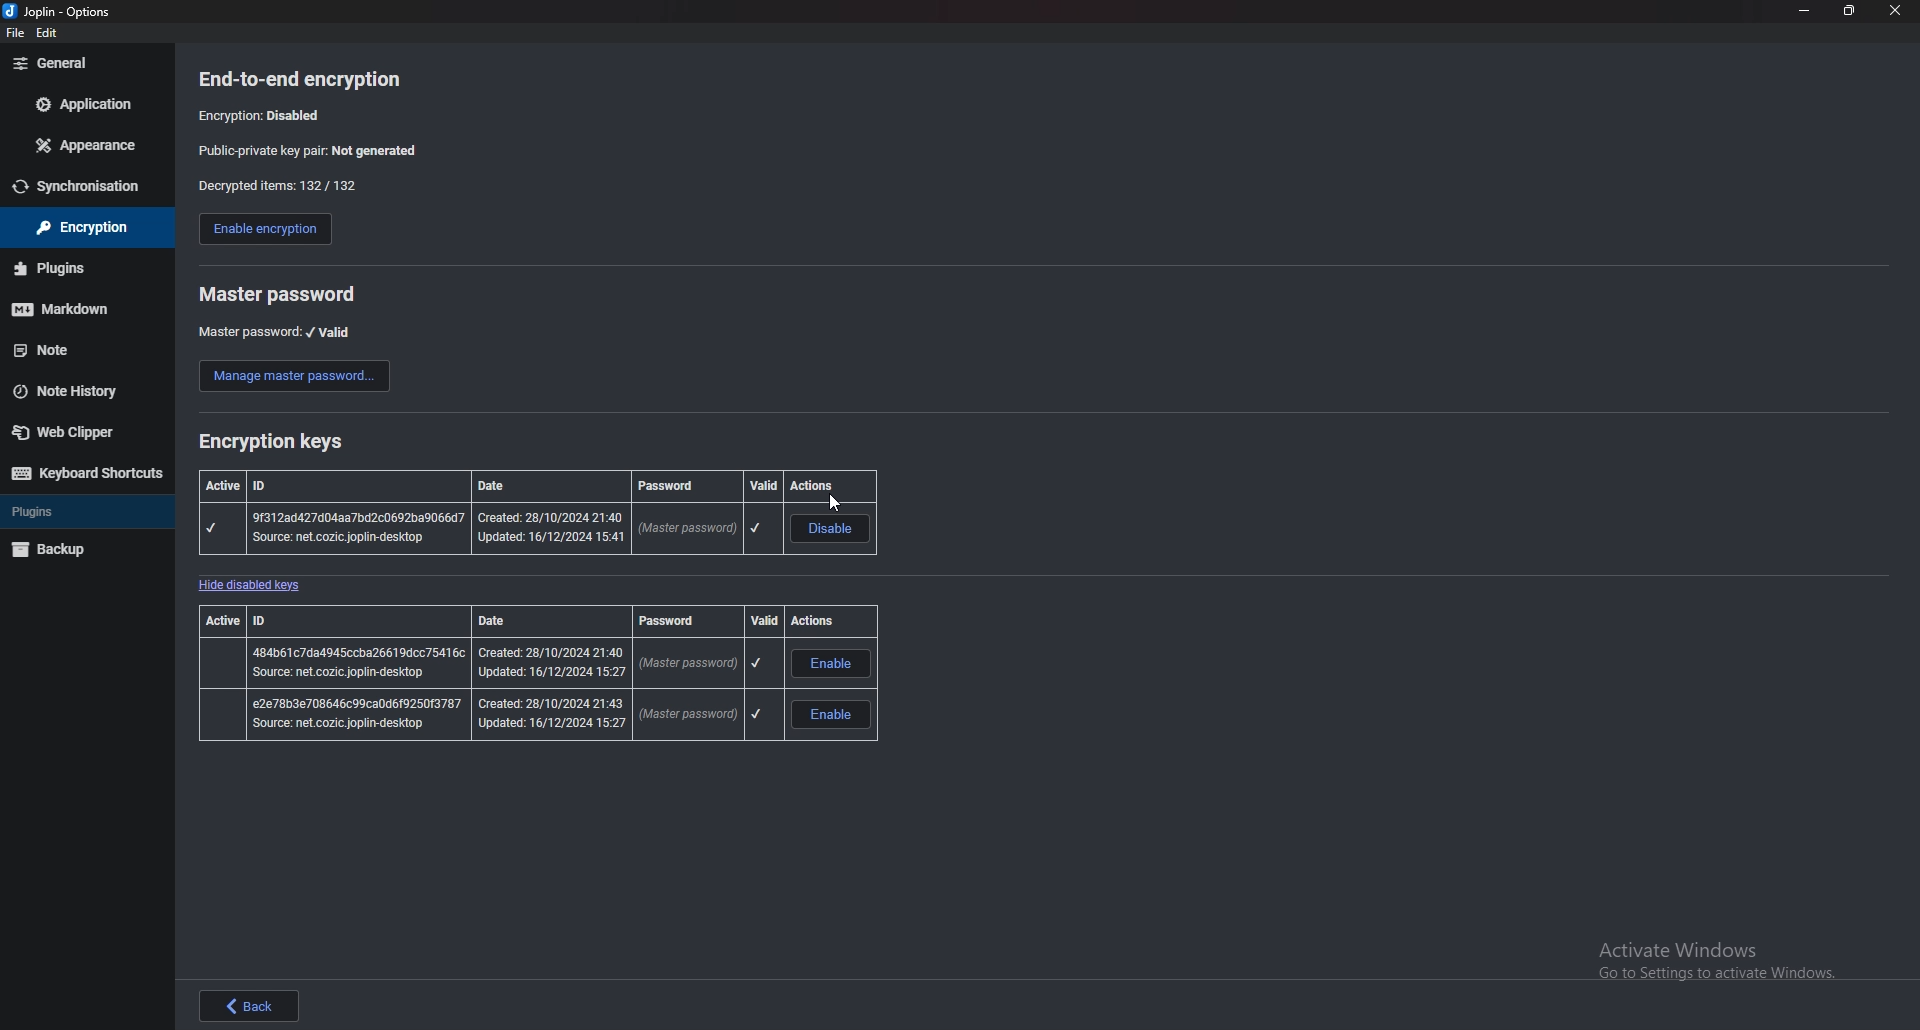 This screenshot has height=1030, width=1920. Describe the element at coordinates (276, 439) in the screenshot. I see `encryption keys` at that location.